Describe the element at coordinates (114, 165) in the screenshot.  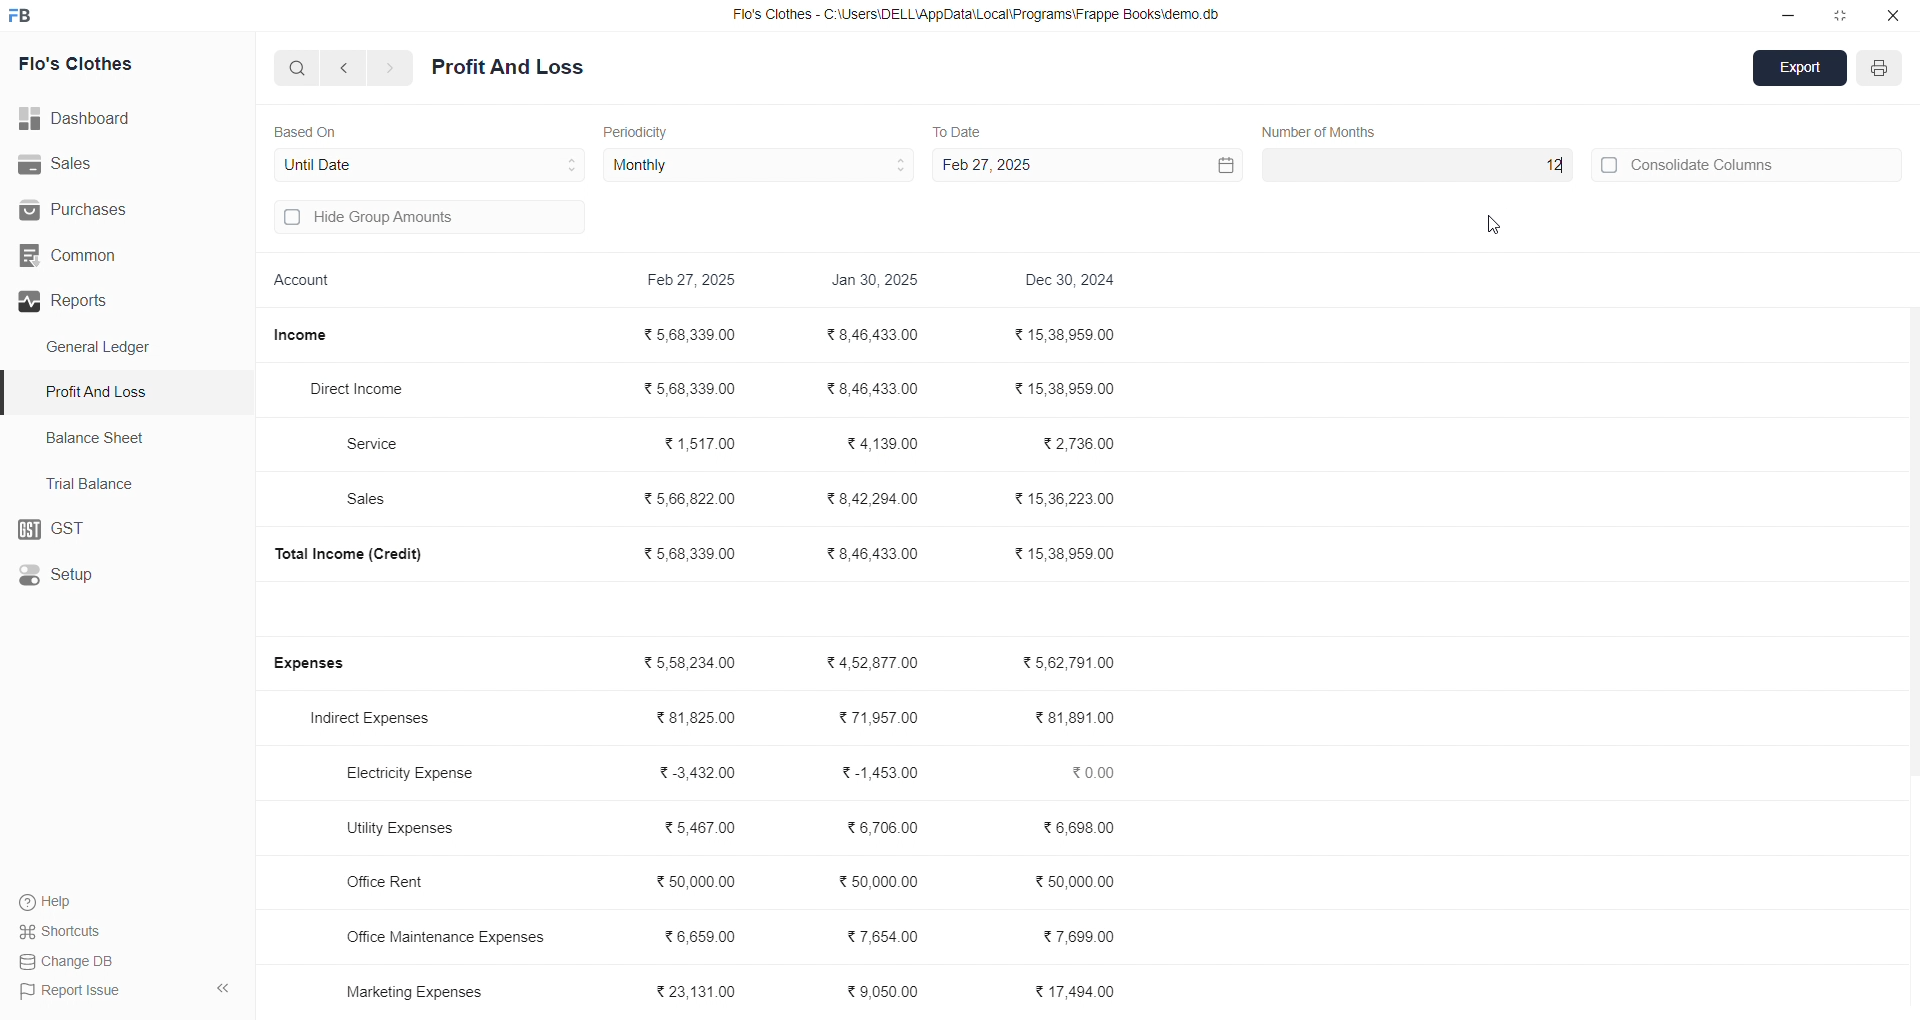
I see `Sales` at that location.